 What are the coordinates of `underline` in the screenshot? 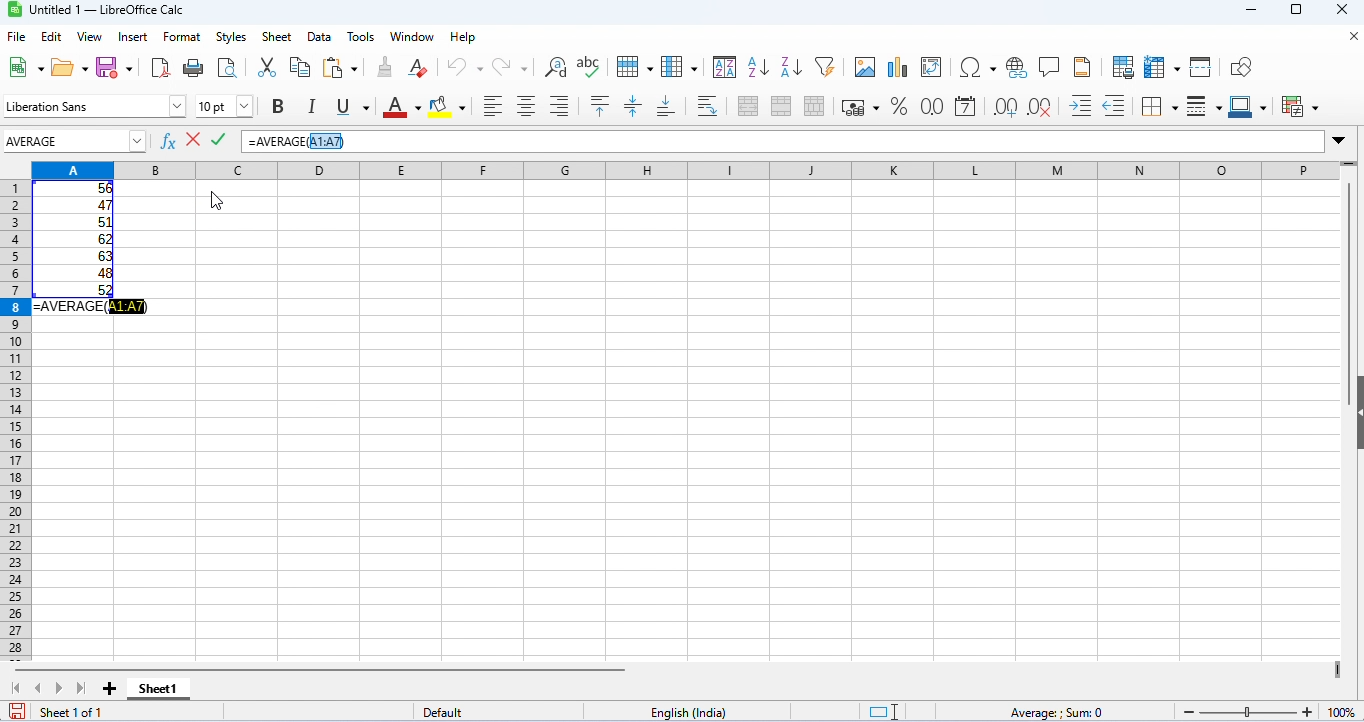 It's located at (350, 107).